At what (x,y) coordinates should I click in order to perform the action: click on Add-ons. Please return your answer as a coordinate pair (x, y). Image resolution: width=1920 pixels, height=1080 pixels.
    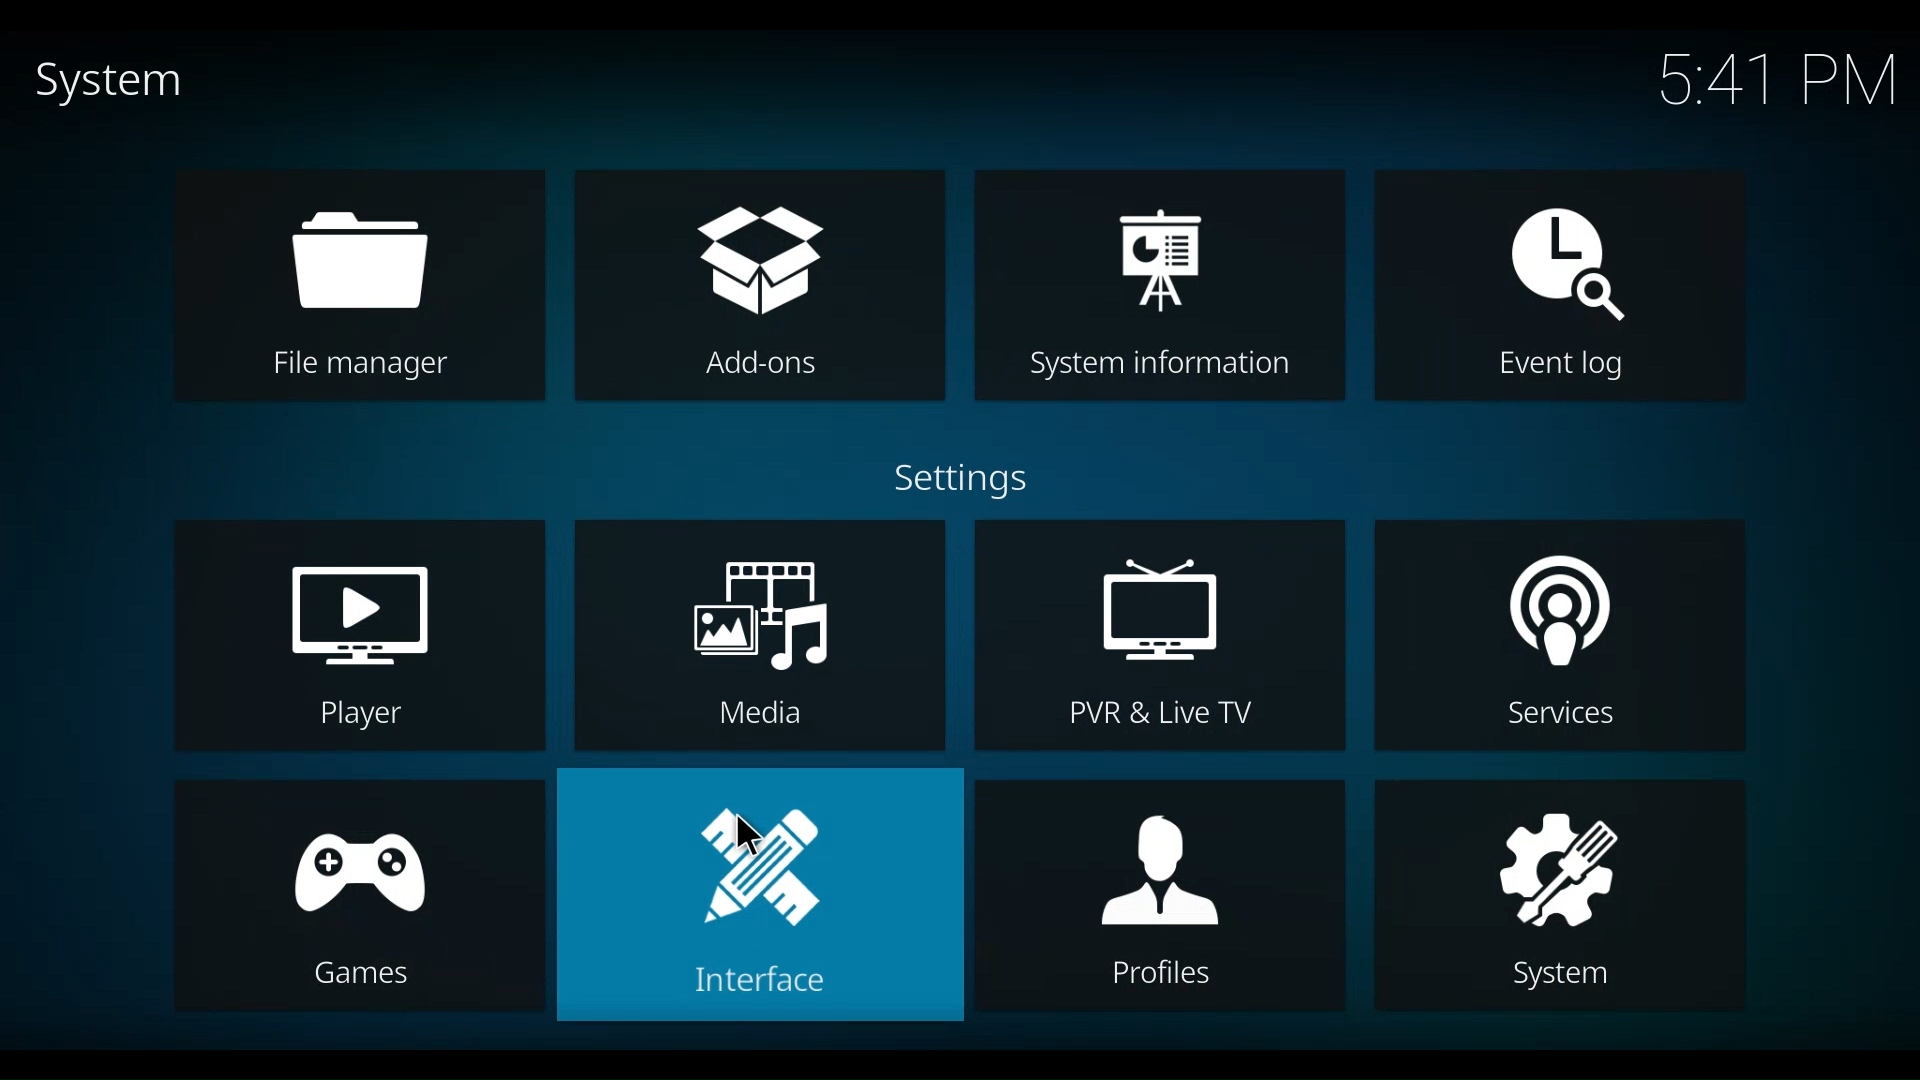
    Looking at the image, I should click on (759, 284).